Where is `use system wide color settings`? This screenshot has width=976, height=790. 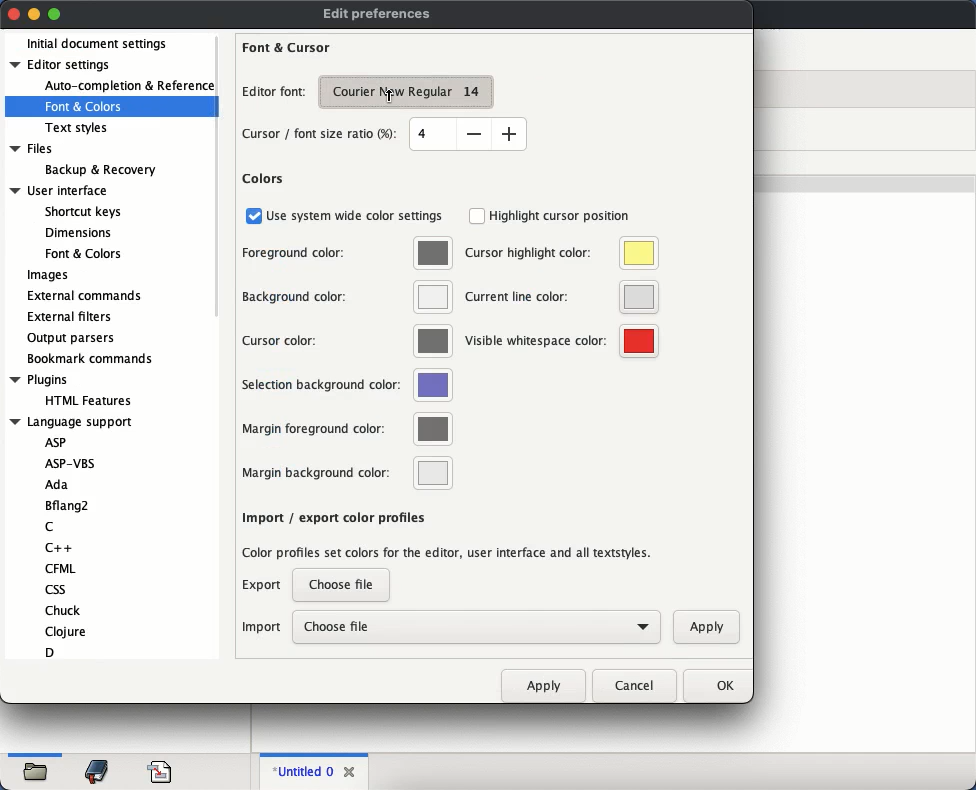 use system wide color settings is located at coordinates (346, 215).